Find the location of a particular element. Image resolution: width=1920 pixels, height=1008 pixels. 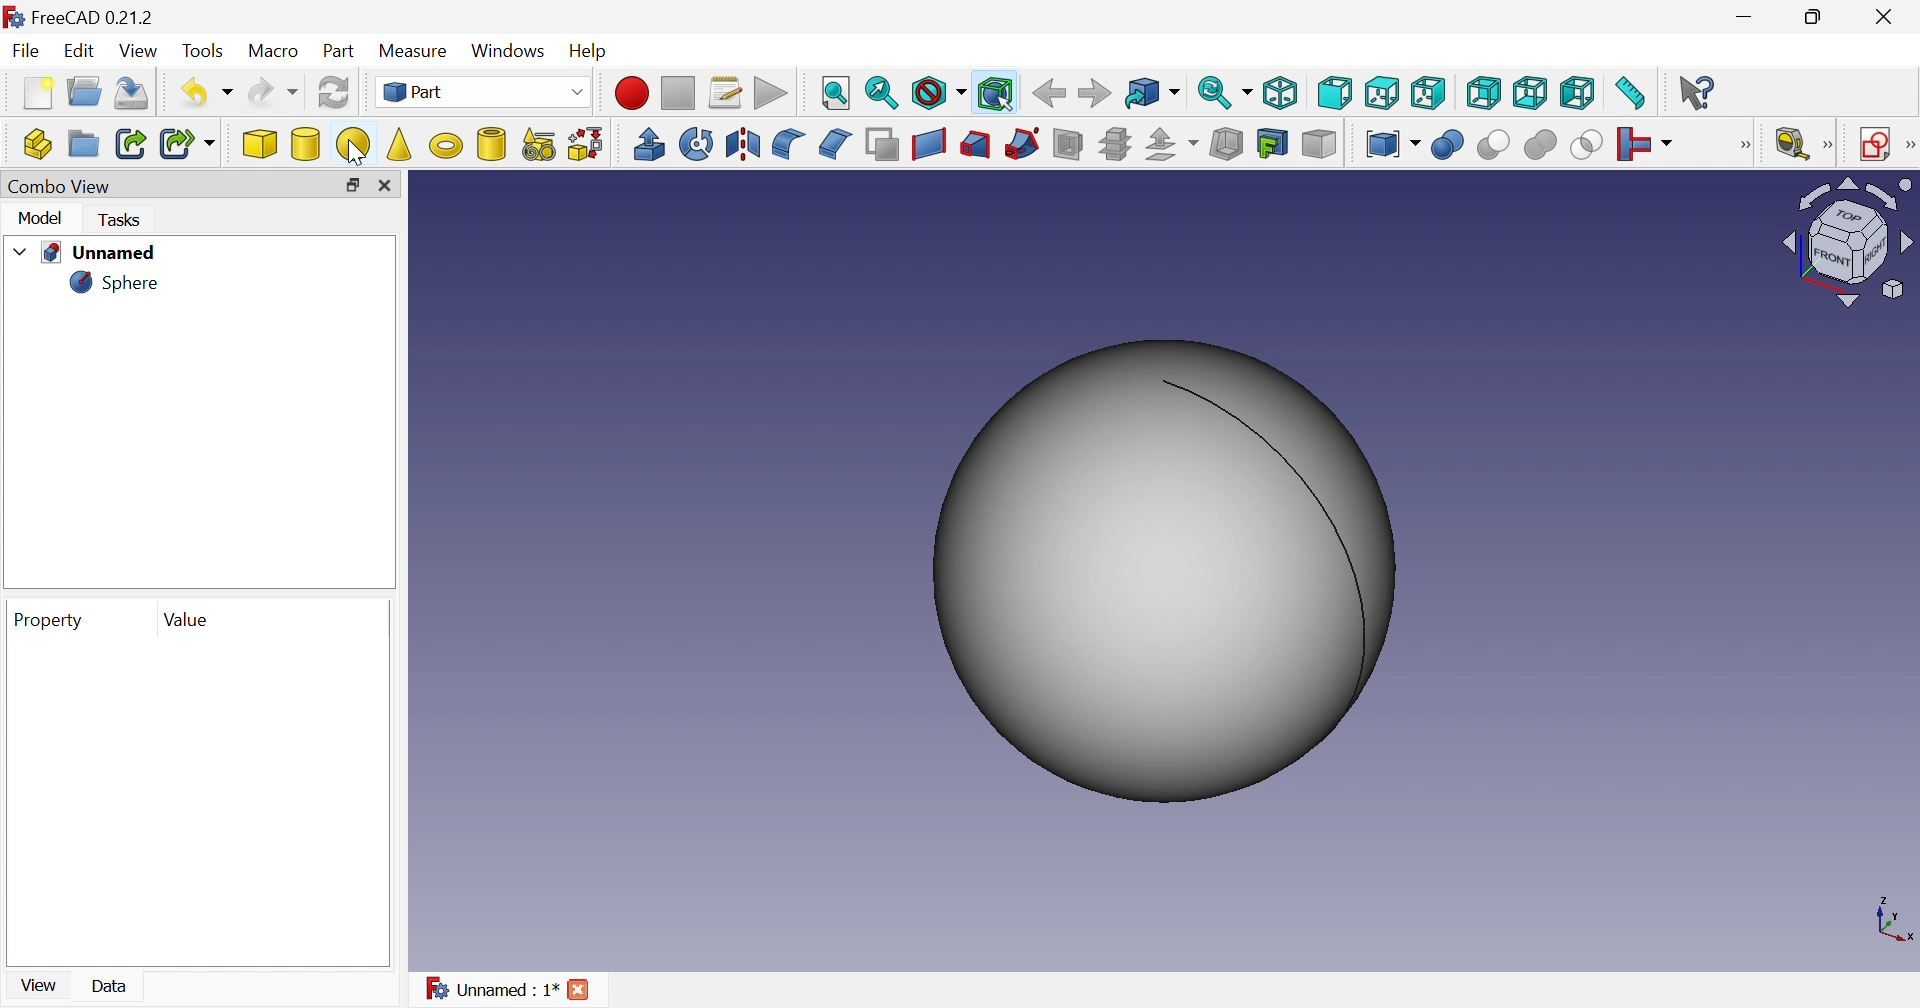

Sphere is located at coordinates (120, 283).